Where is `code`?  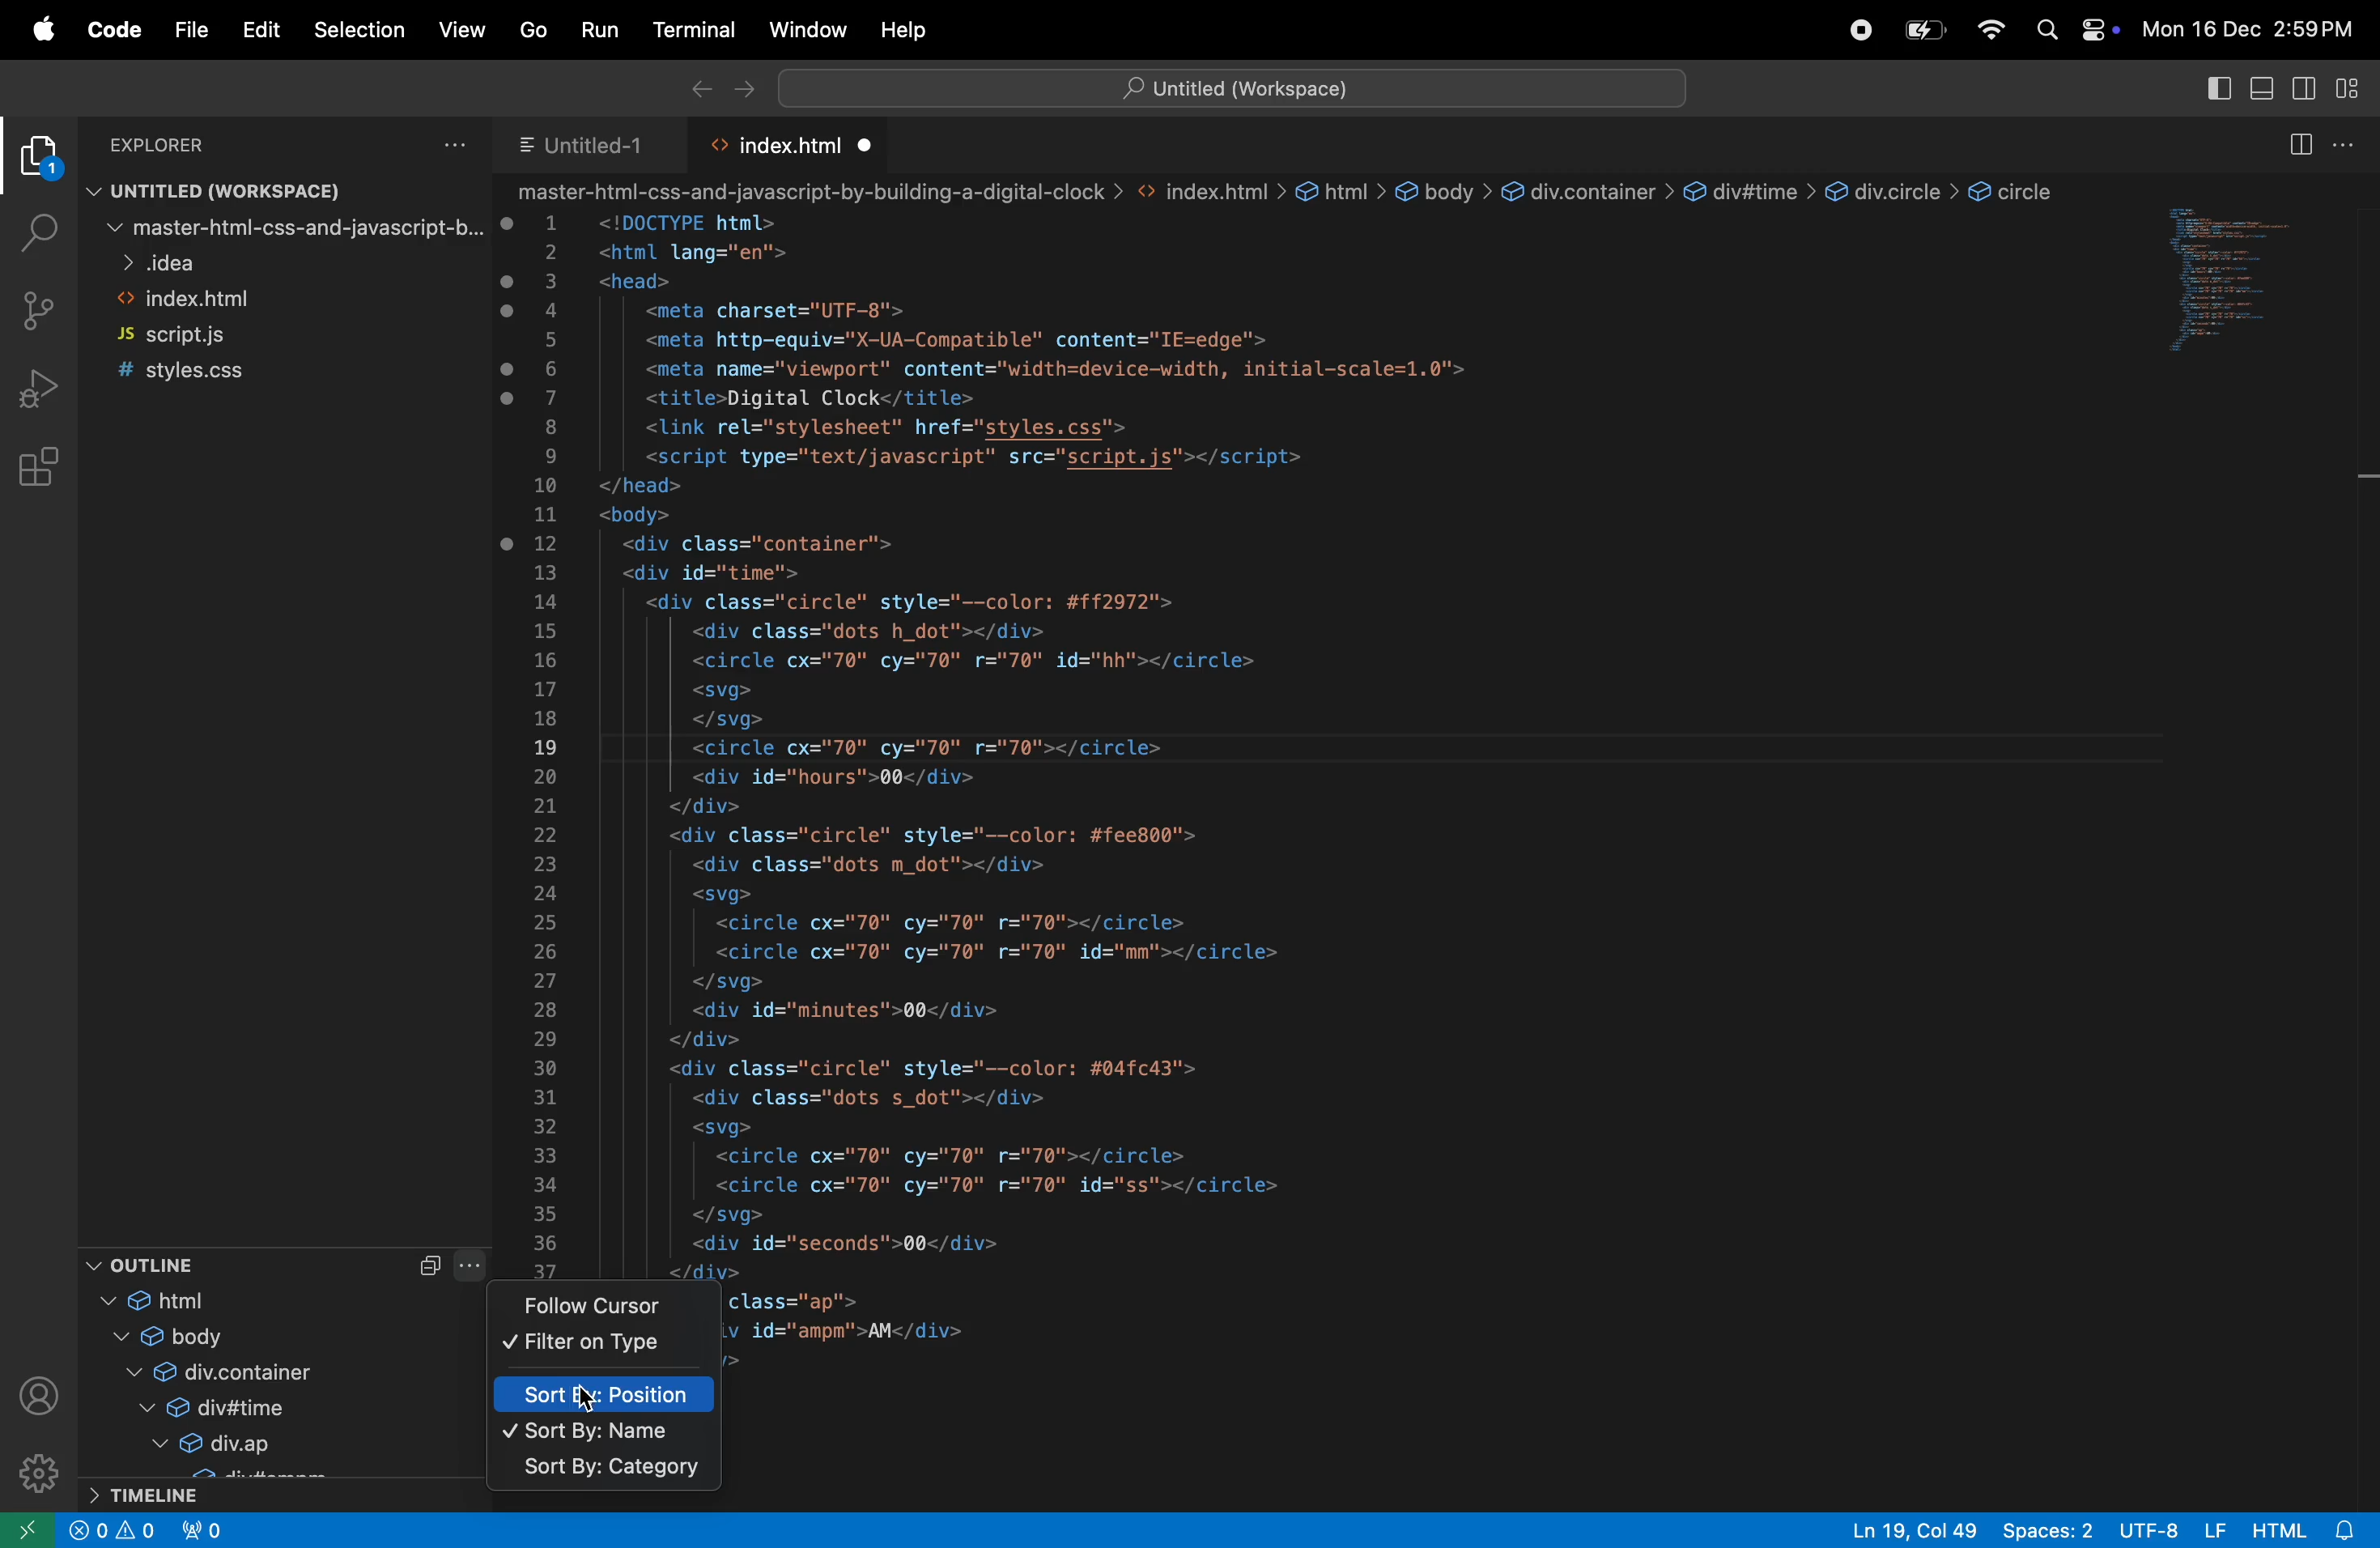
code is located at coordinates (108, 29).